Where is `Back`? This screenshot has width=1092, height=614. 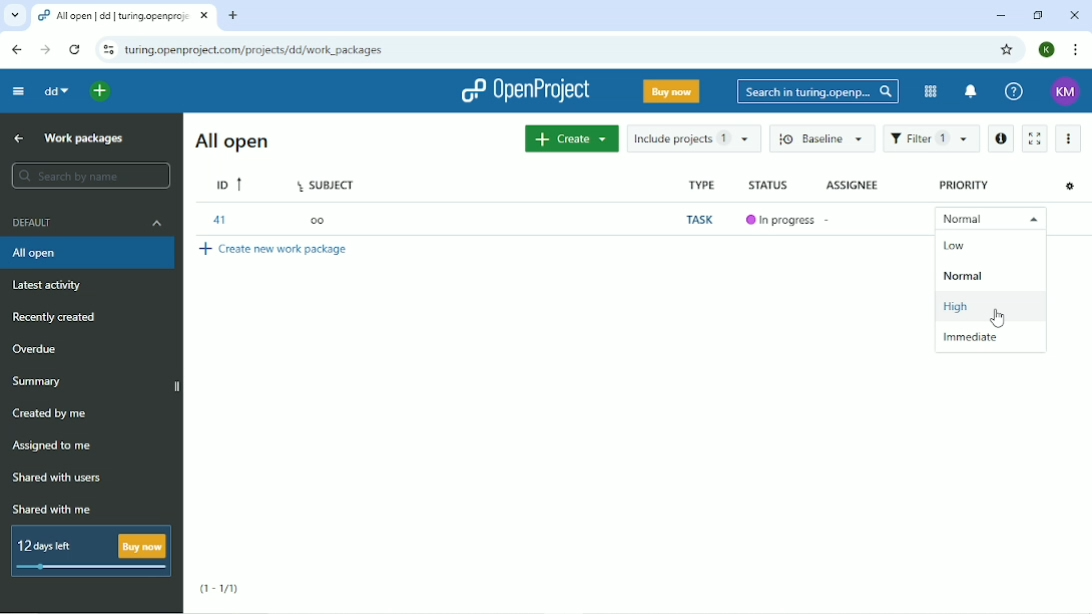 Back is located at coordinates (16, 50).